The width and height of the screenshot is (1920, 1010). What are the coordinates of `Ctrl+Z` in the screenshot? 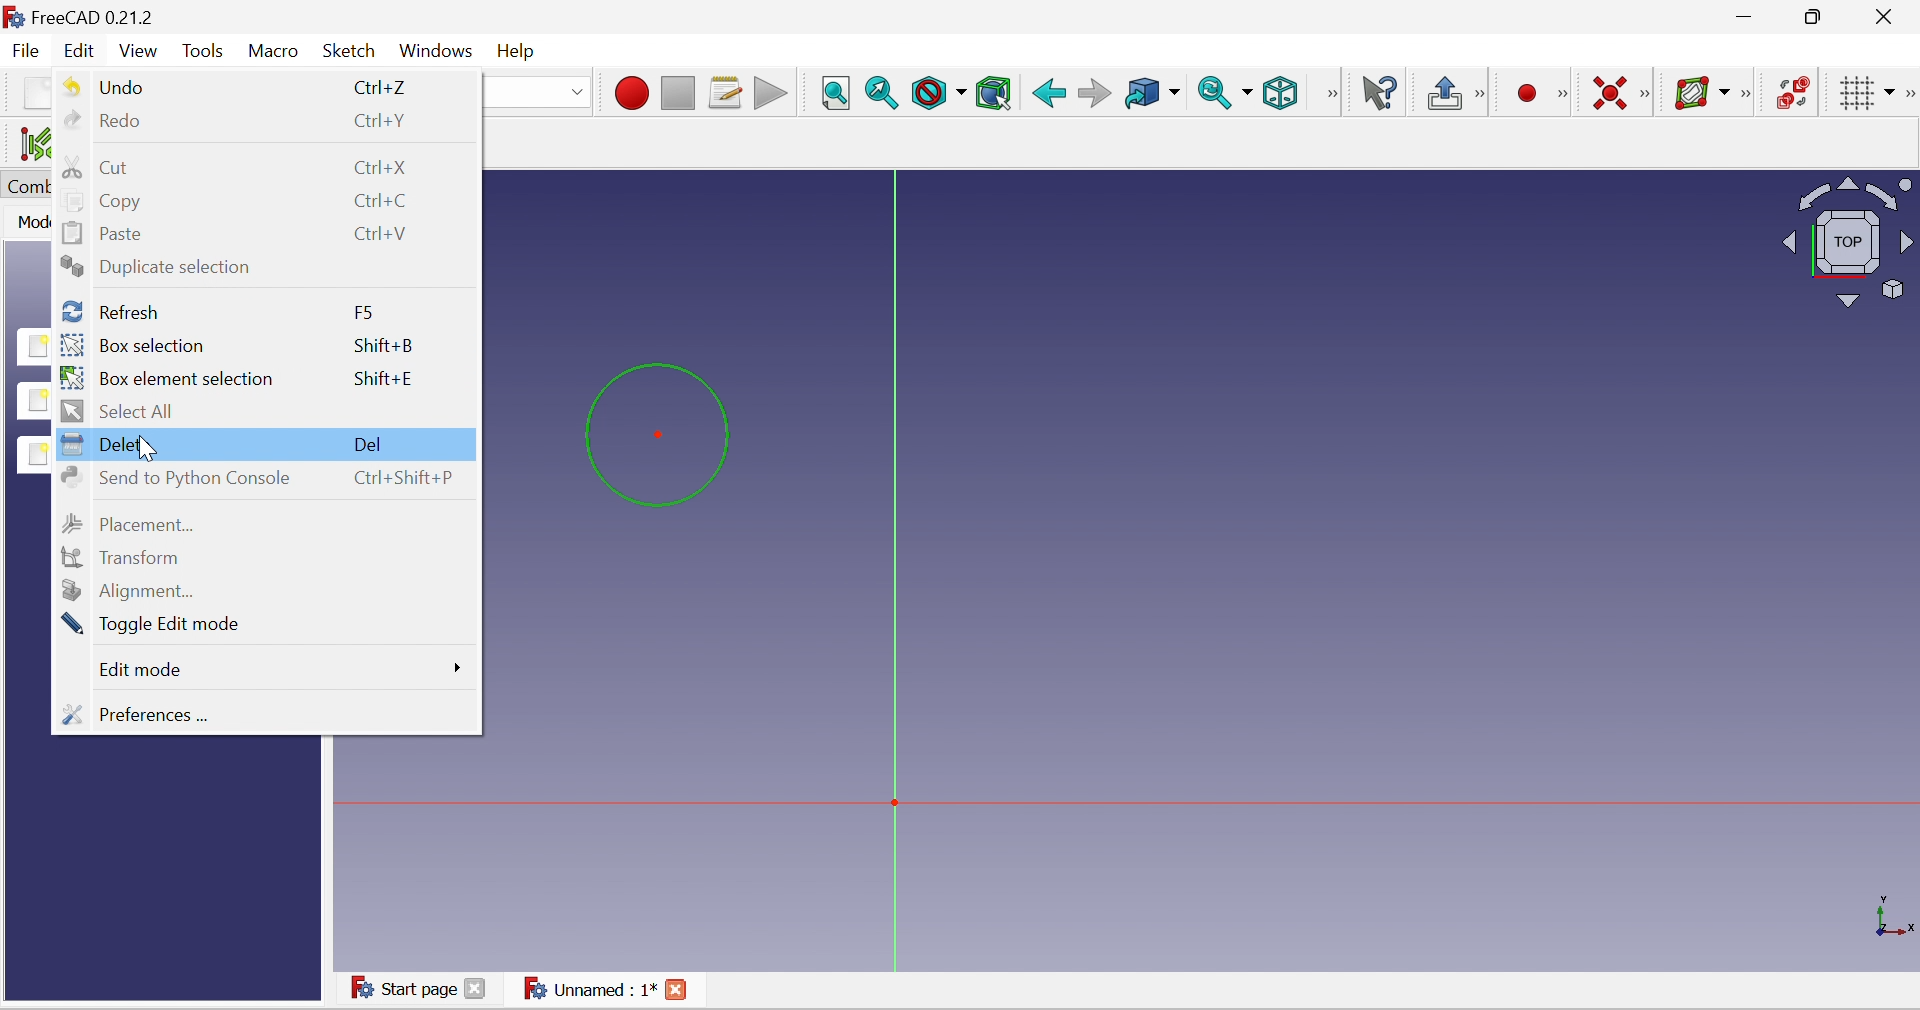 It's located at (384, 87).